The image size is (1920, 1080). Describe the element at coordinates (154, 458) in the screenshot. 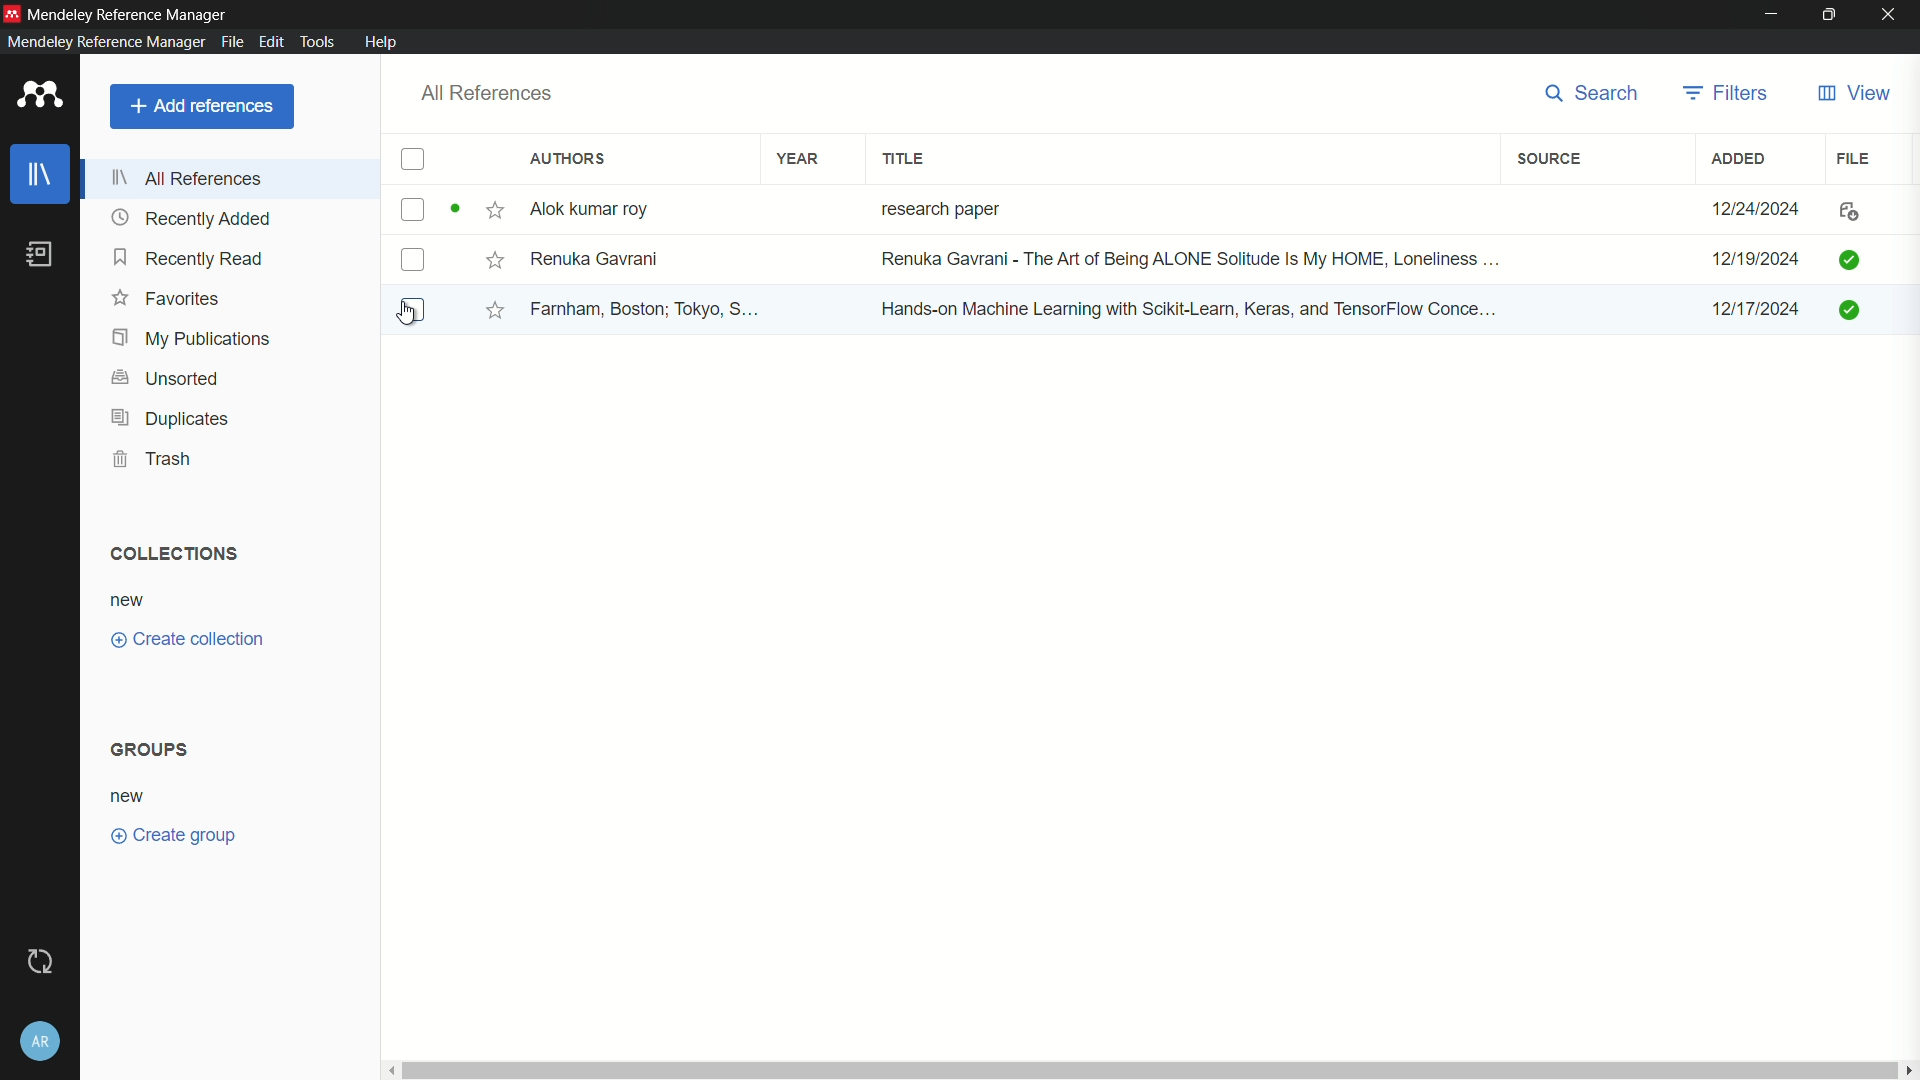

I see `trash` at that location.